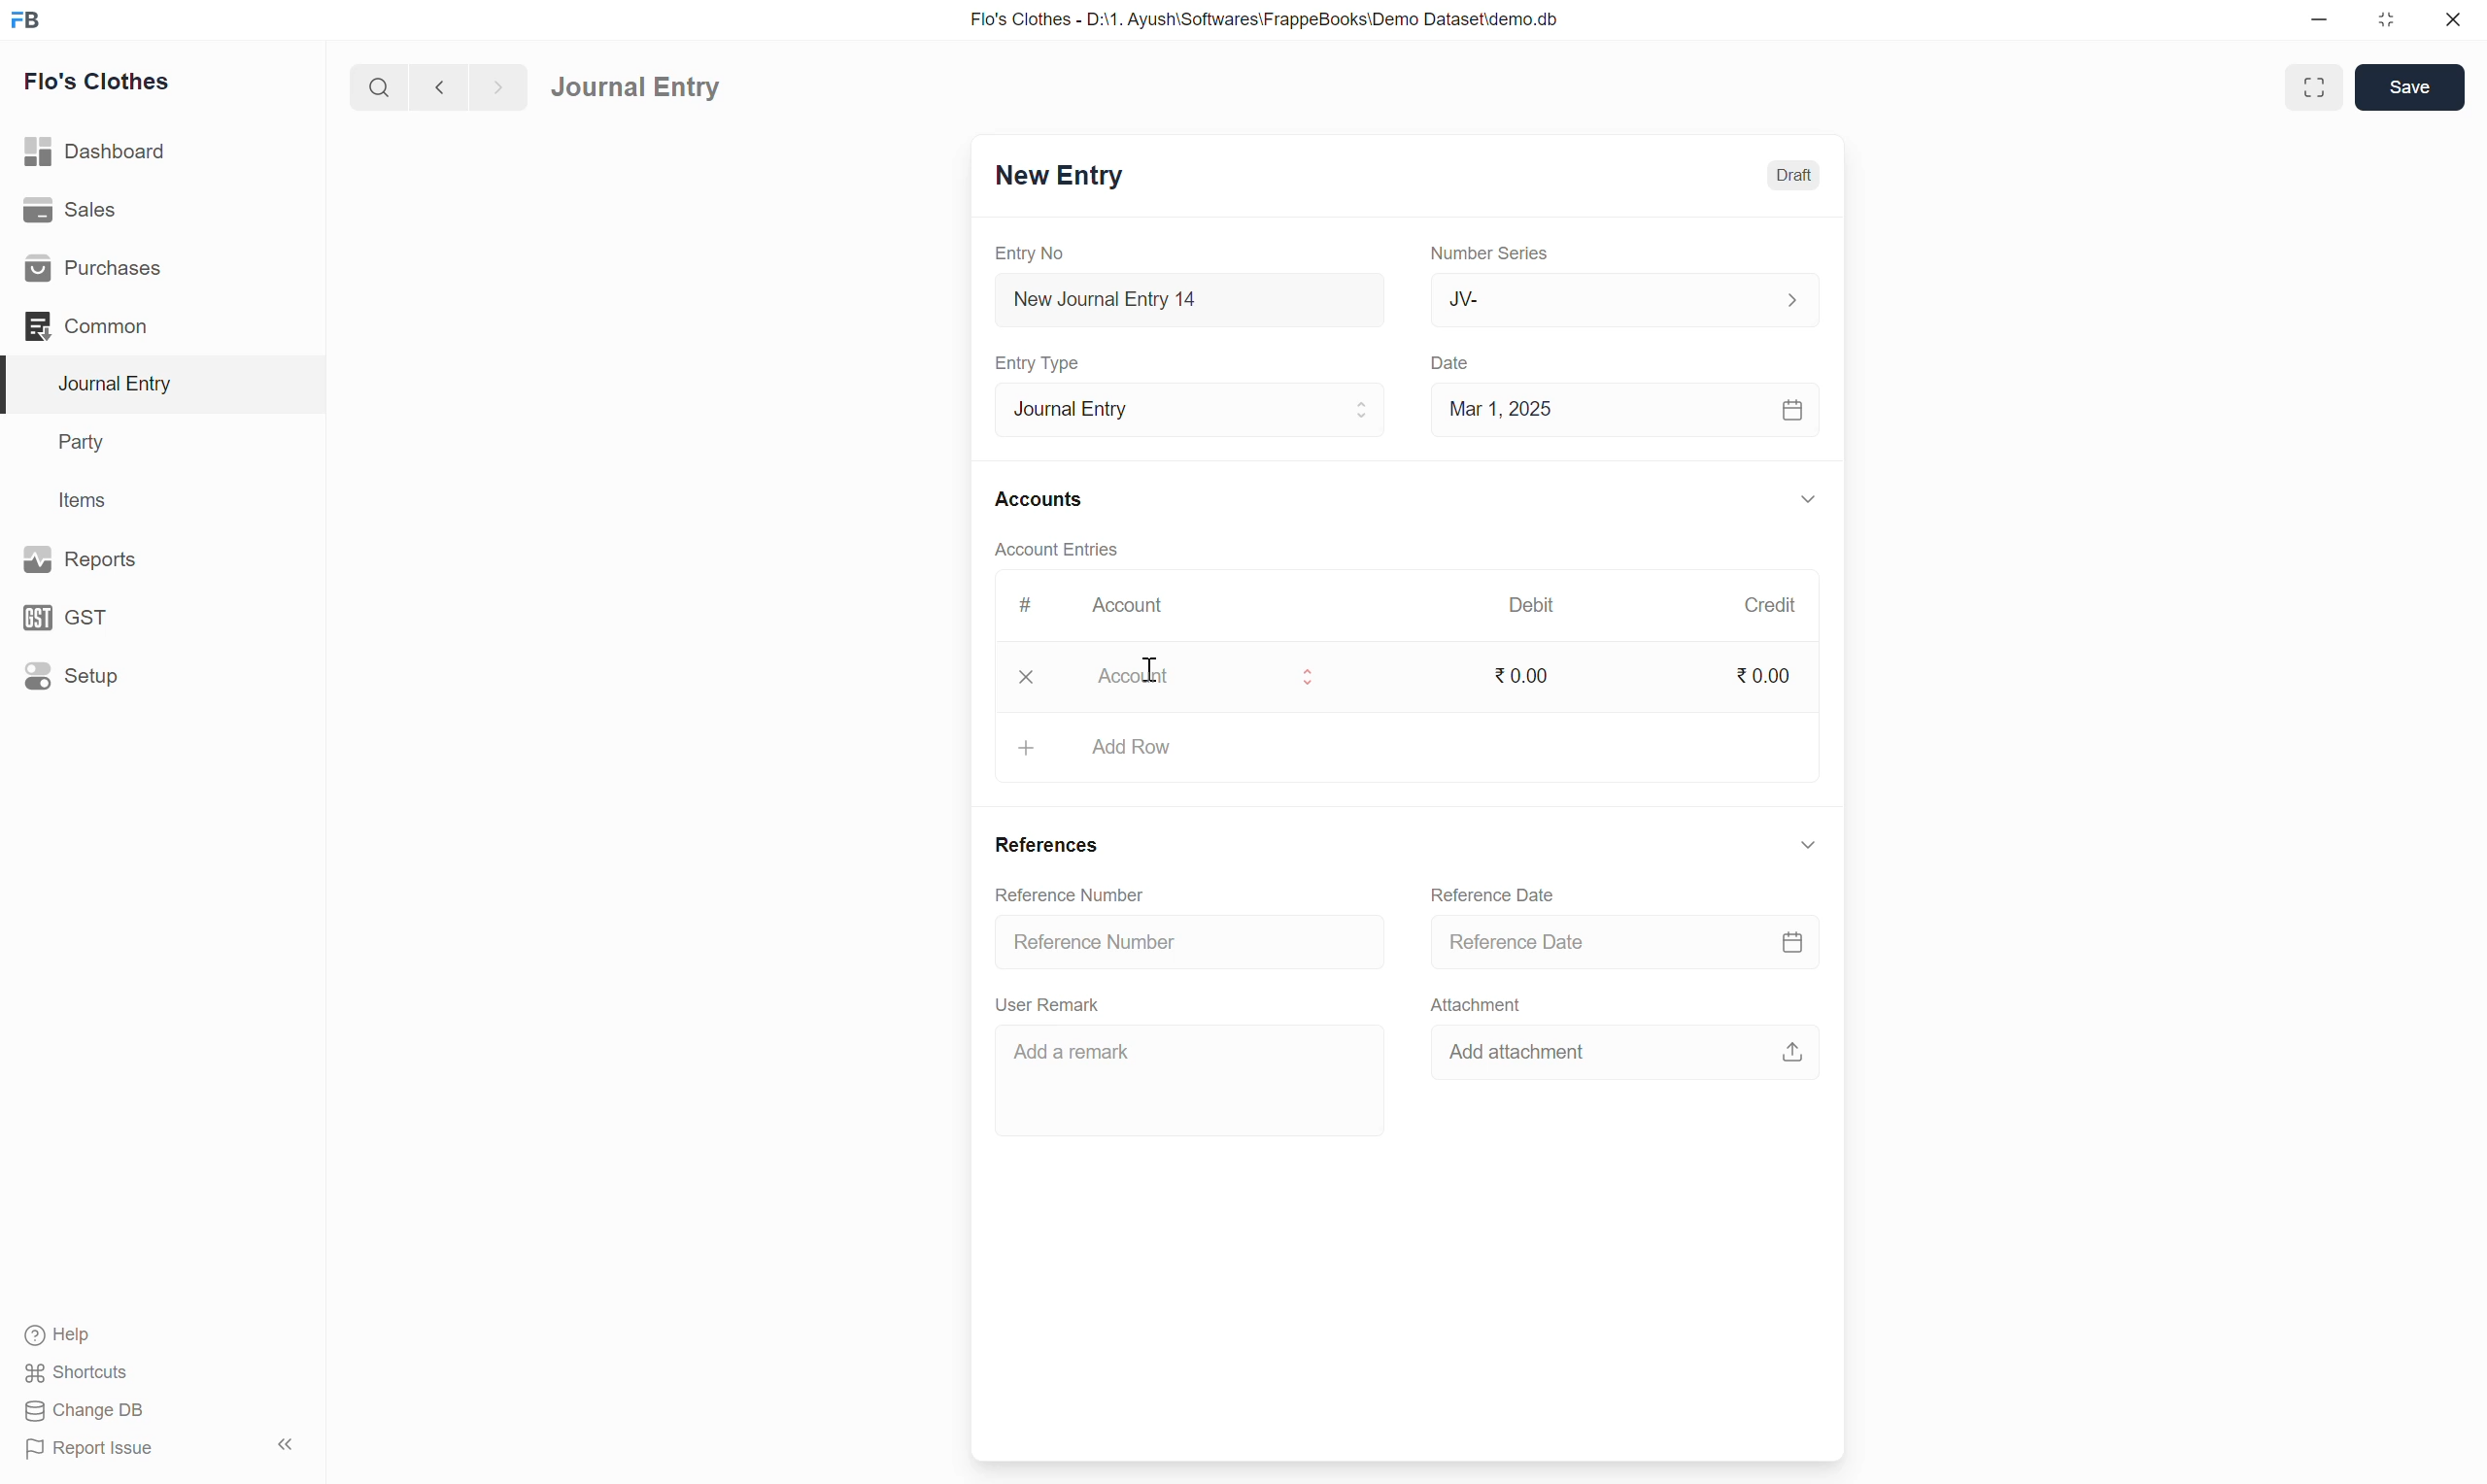 The width and height of the screenshot is (2487, 1484). What do you see at coordinates (1059, 173) in the screenshot?
I see `New Entry` at bounding box center [1059, 173].